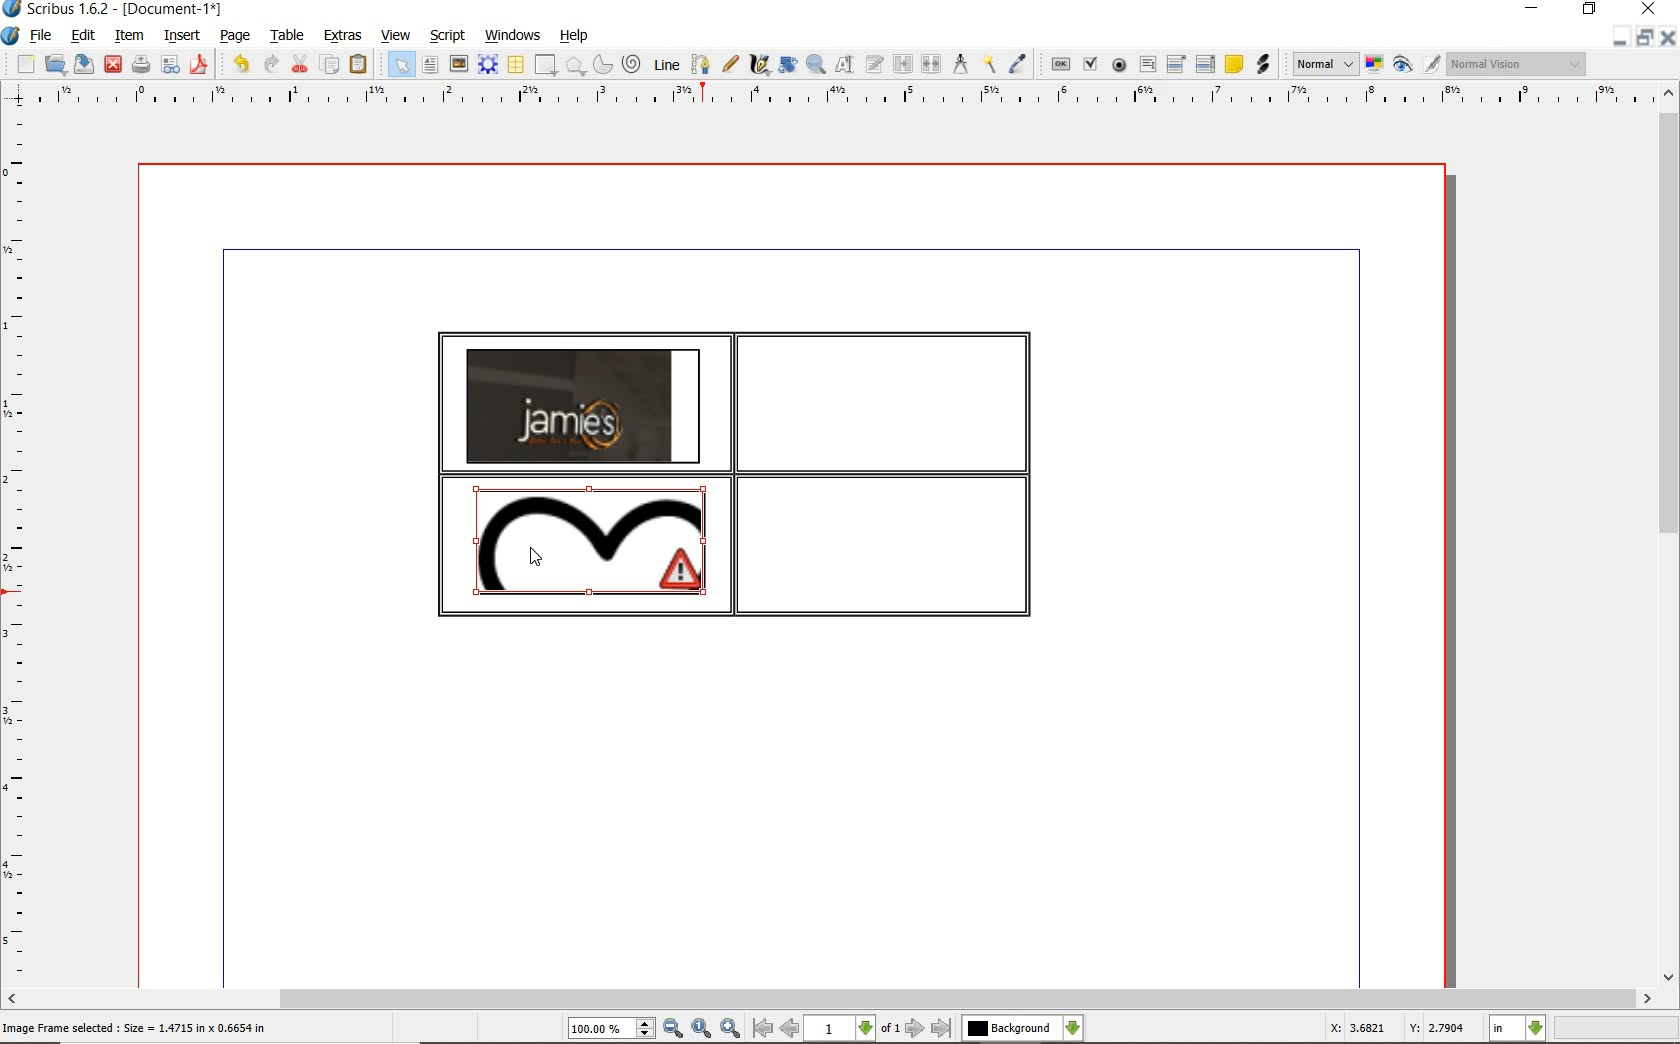  What do you see at coordinates (633, 65) in the screenshot?
I see `spiral` at bounding box center [633, 65].